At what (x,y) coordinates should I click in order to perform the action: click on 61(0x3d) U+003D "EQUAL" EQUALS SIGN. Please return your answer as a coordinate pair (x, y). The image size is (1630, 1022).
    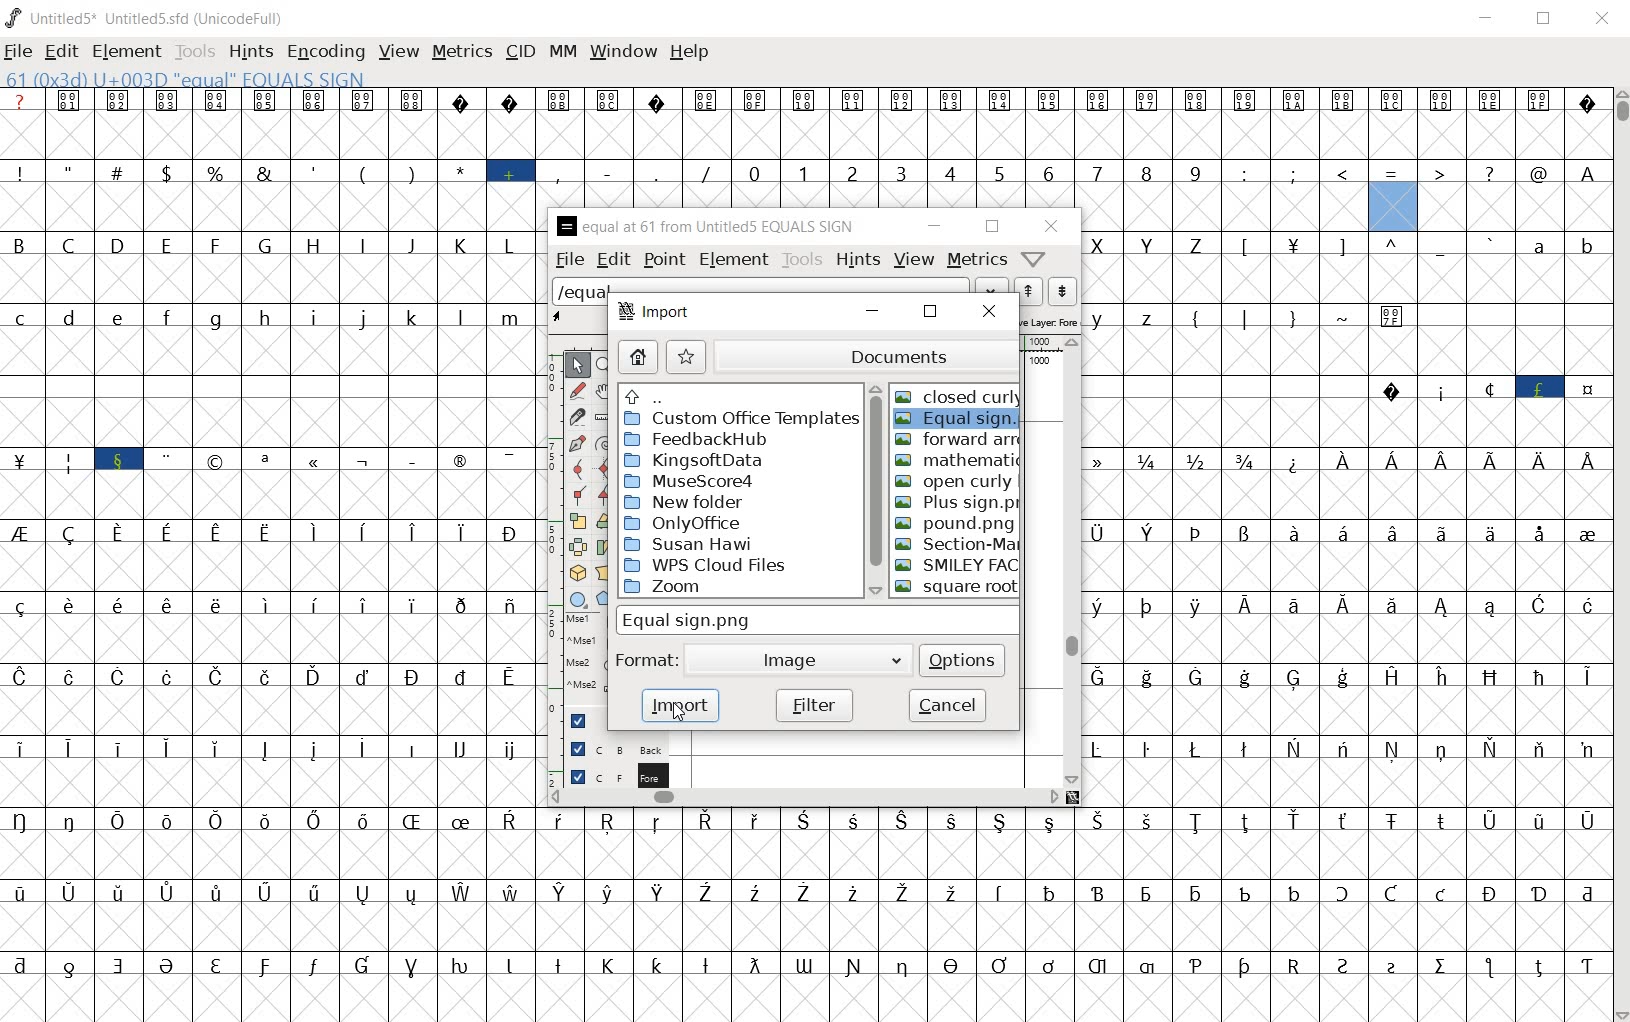
    Looking at the image, I should click on (1393, 199).